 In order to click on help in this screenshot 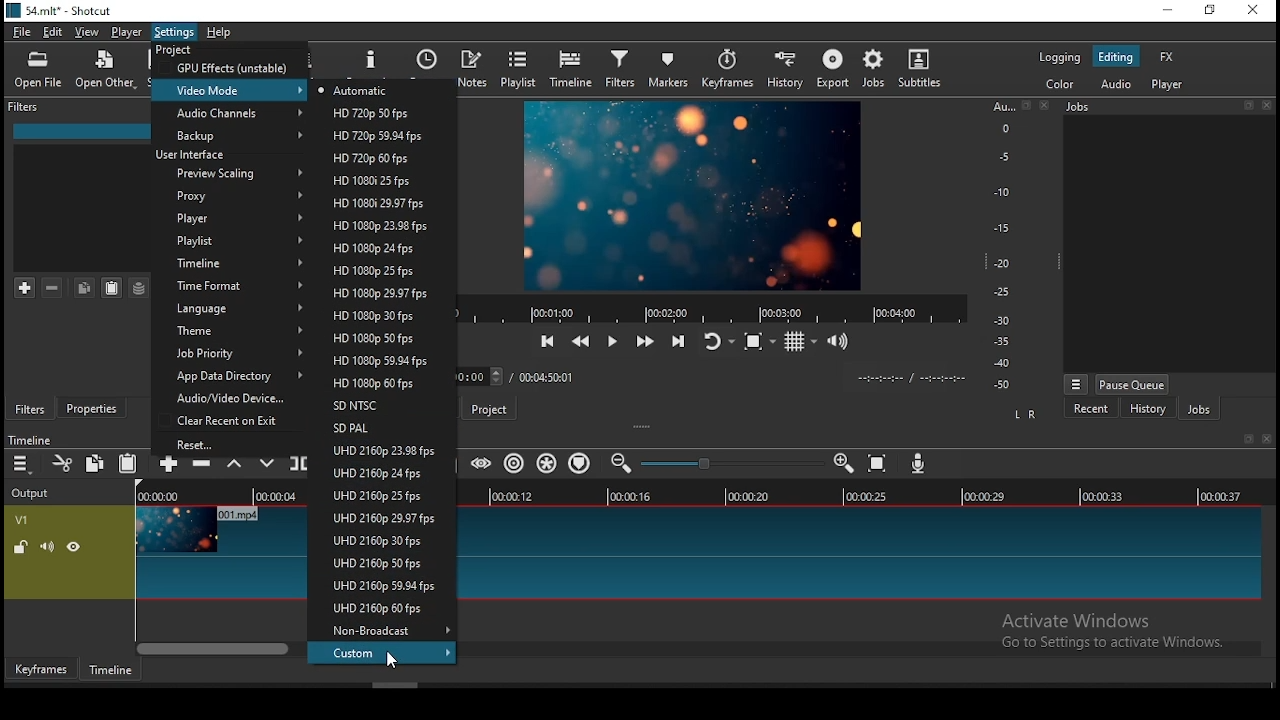, I will do `click(226, 32)`.